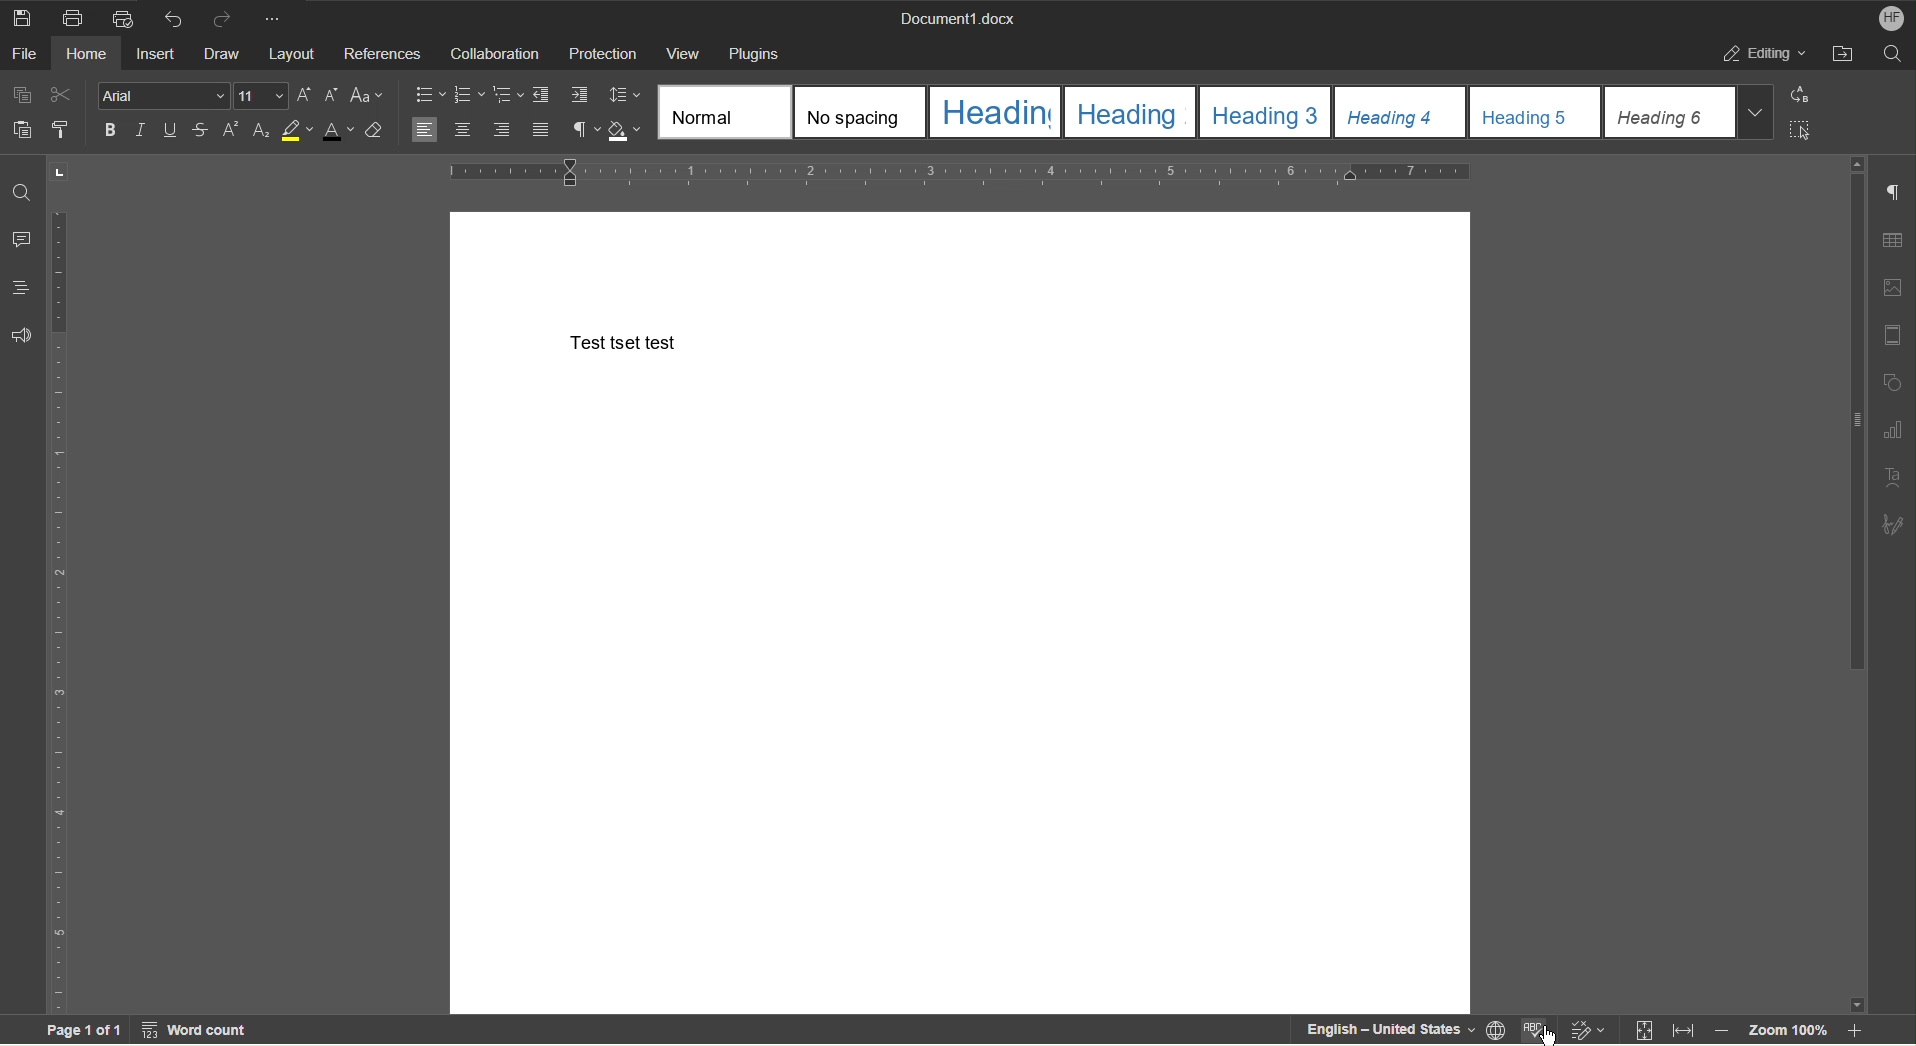 The image size is (1916, 1046). What do you see at coordinates (1762, 52) in the screenshot?
I see `Editing` at bounding box center [1762, 52].